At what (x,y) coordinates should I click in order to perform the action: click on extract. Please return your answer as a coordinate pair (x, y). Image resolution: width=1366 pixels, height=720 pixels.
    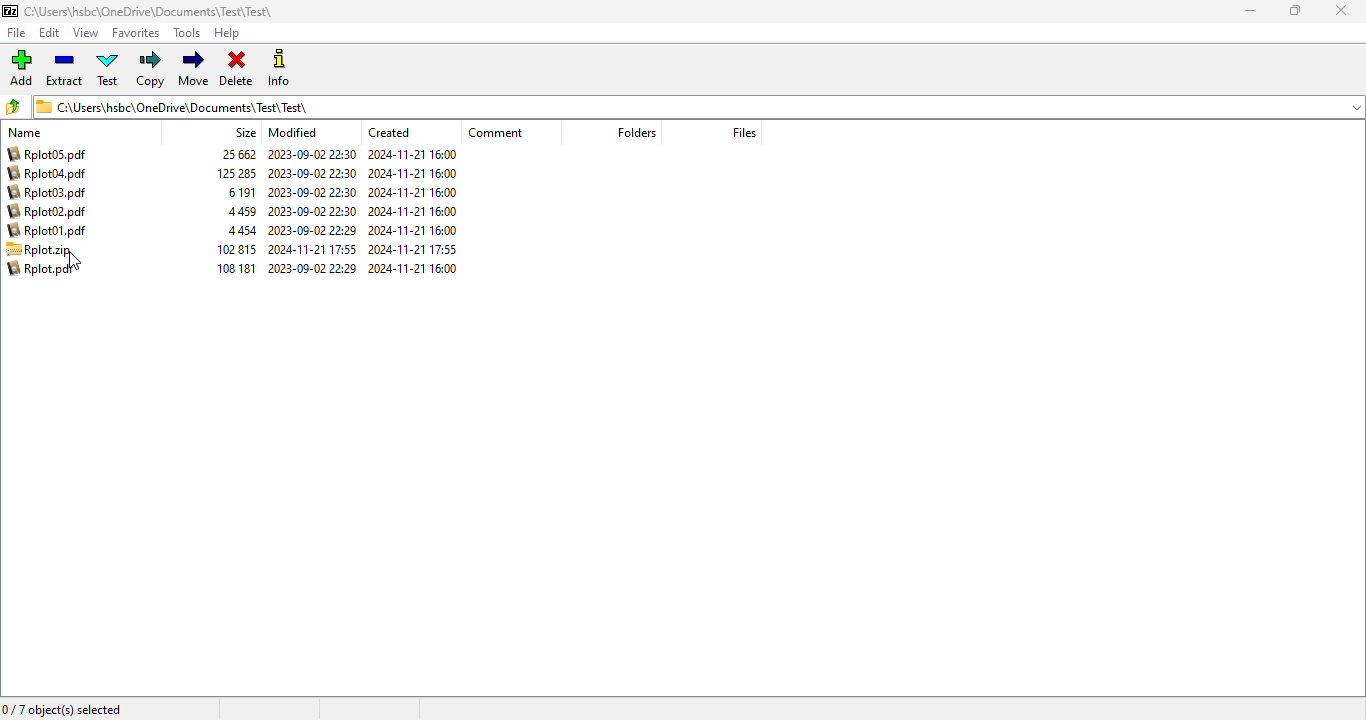
    Looking at the image, I should click on (64, 68).